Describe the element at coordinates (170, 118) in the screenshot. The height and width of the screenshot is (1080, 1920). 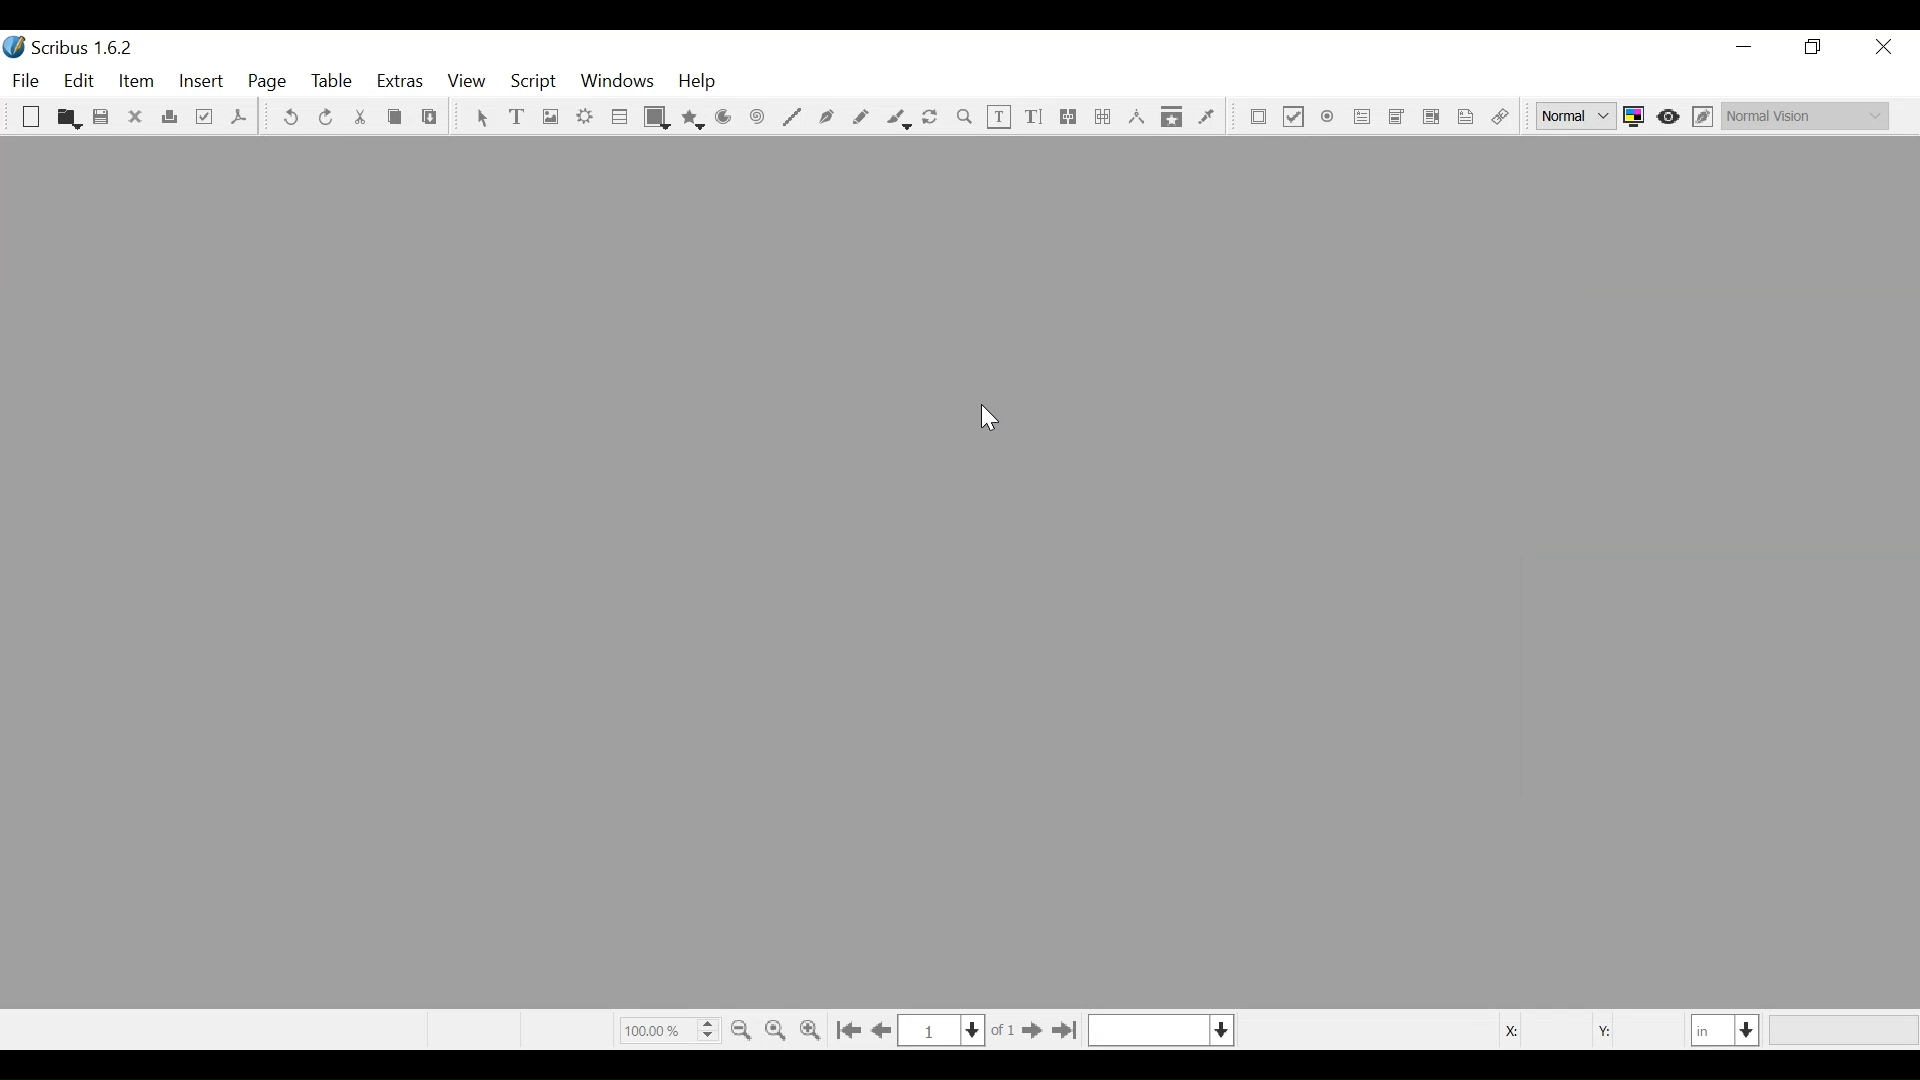
I see `Print` at that location.